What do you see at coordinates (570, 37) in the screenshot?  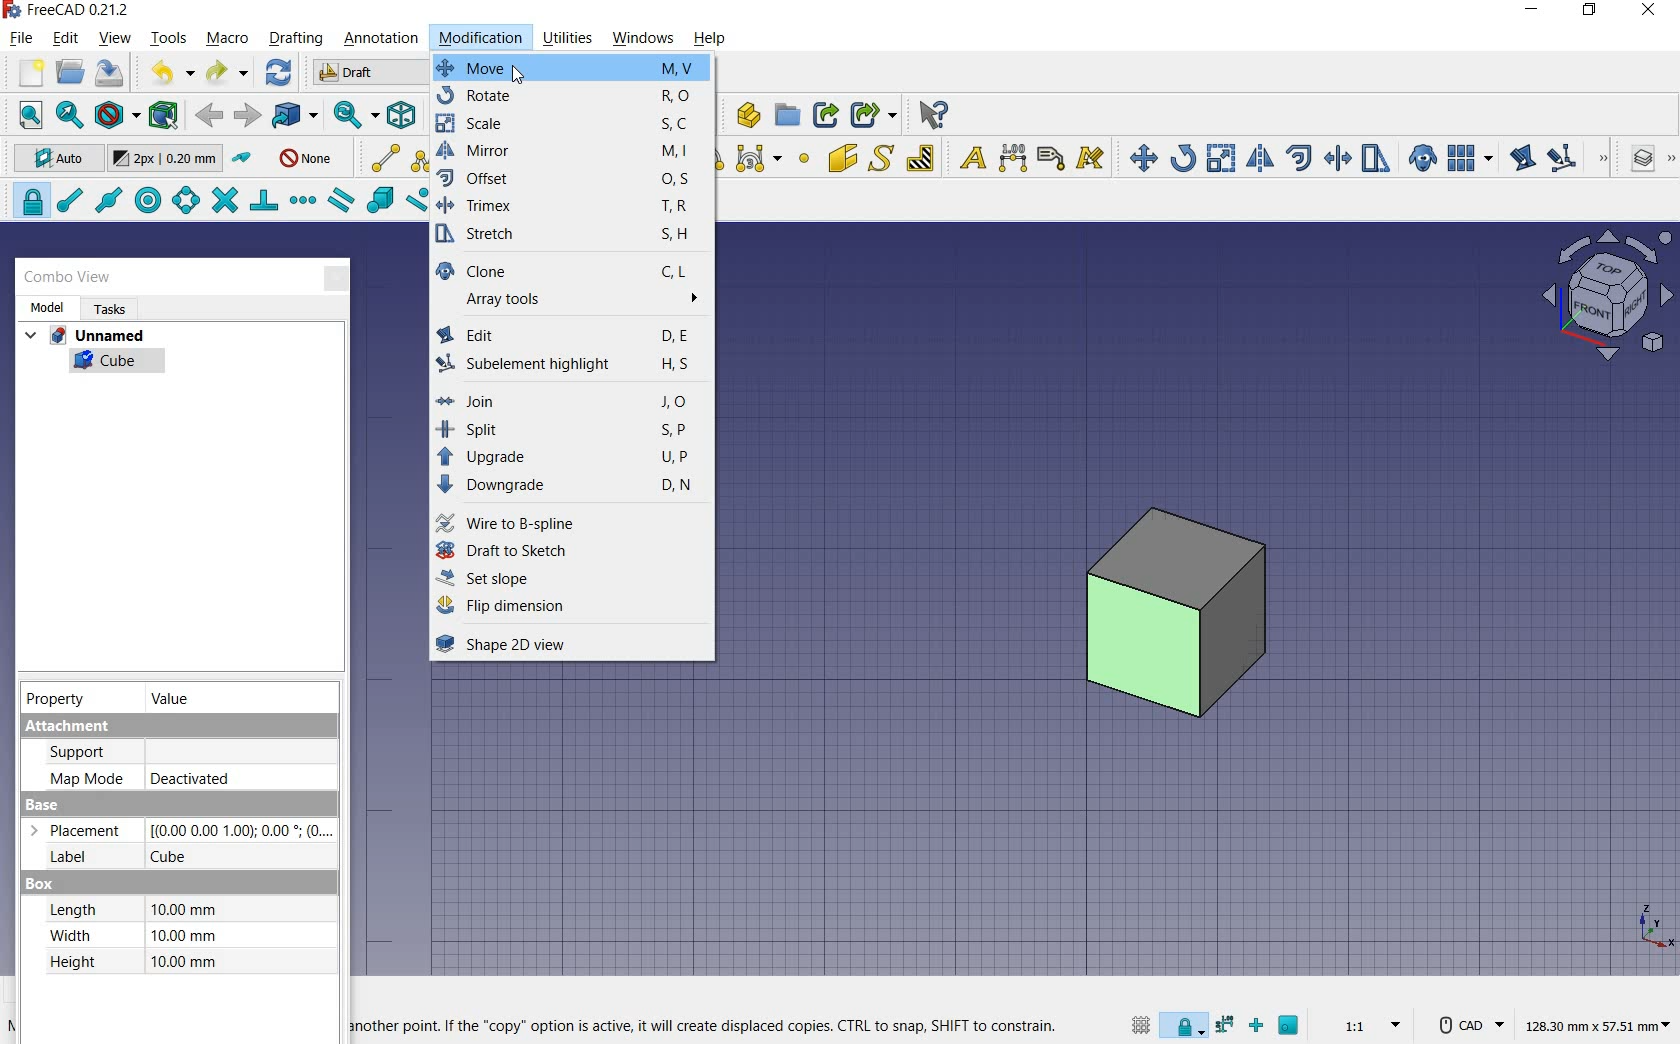 I see `utilities` at bounding box center [570, 37].